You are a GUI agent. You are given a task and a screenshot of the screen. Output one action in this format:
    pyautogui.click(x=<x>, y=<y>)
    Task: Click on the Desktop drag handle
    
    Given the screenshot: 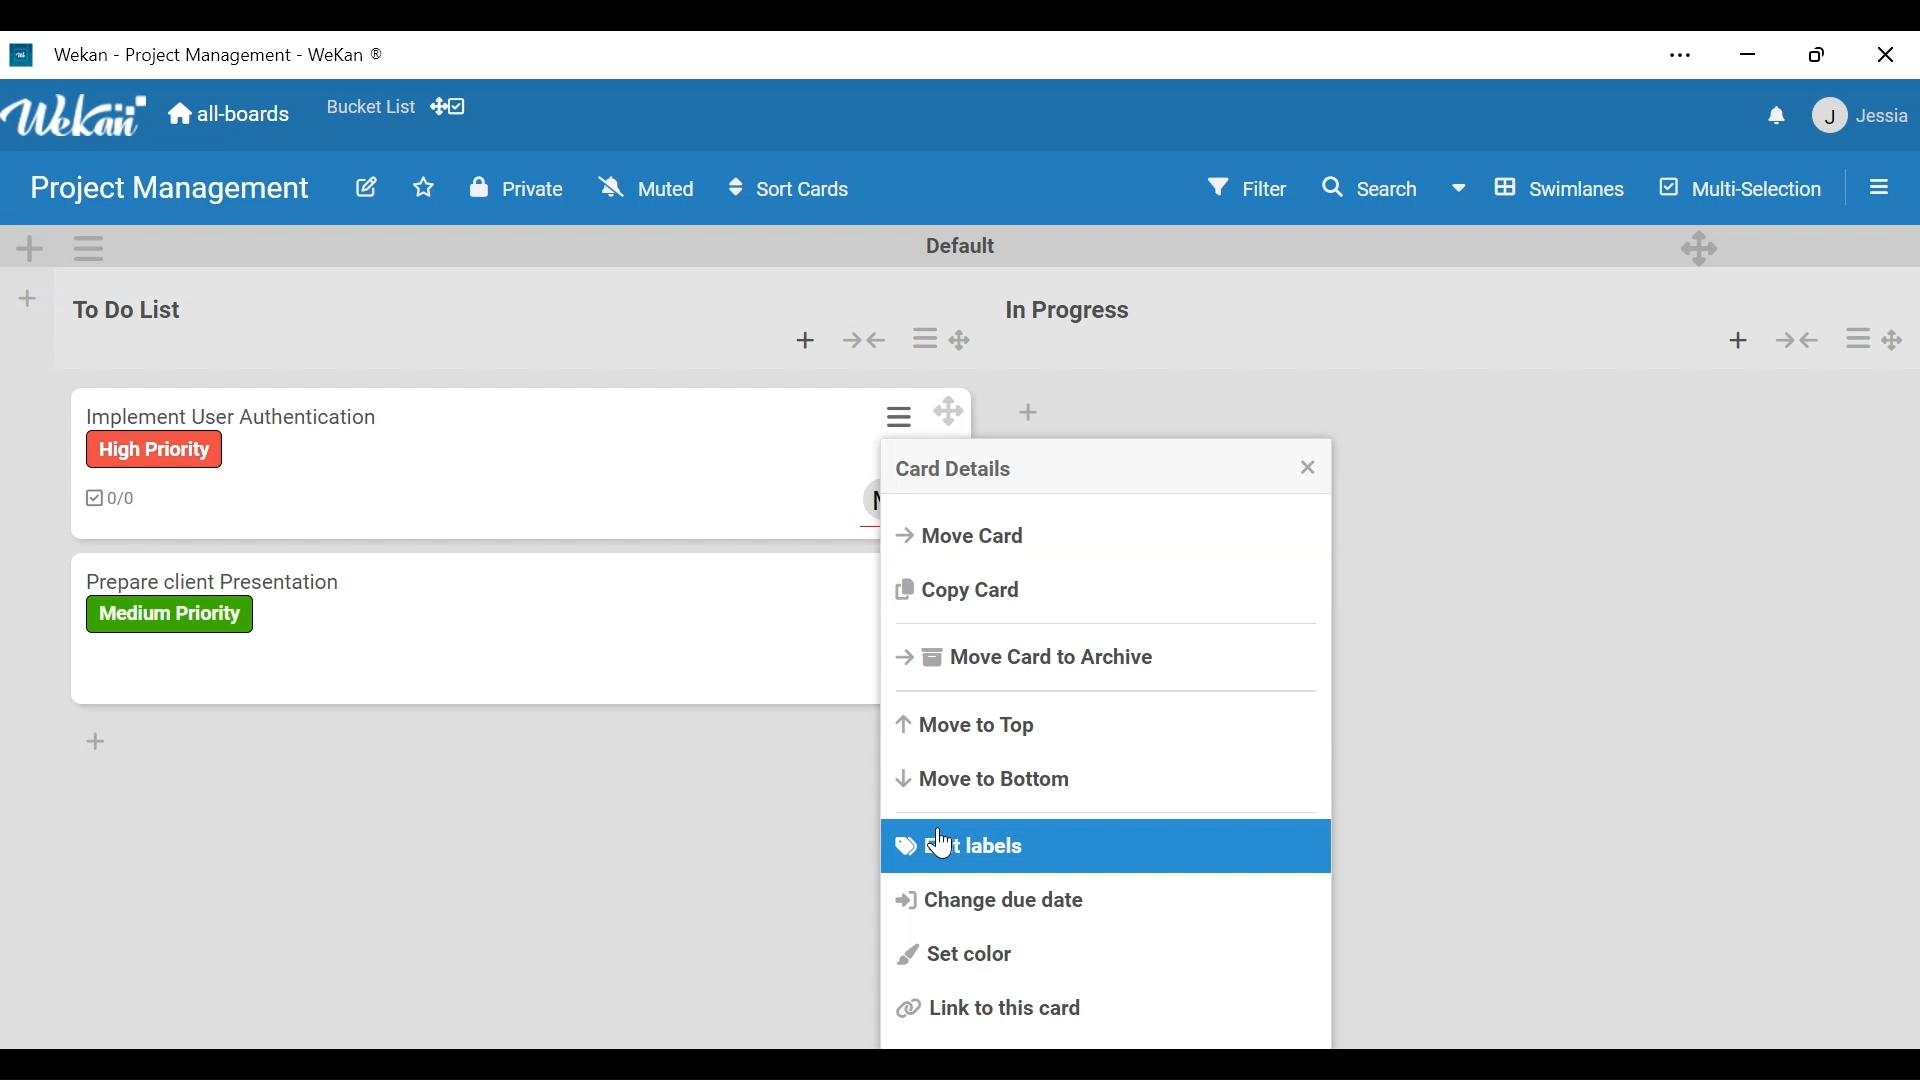 What is the action you would take?
    pyautogui.click(x=961, y=341)
    